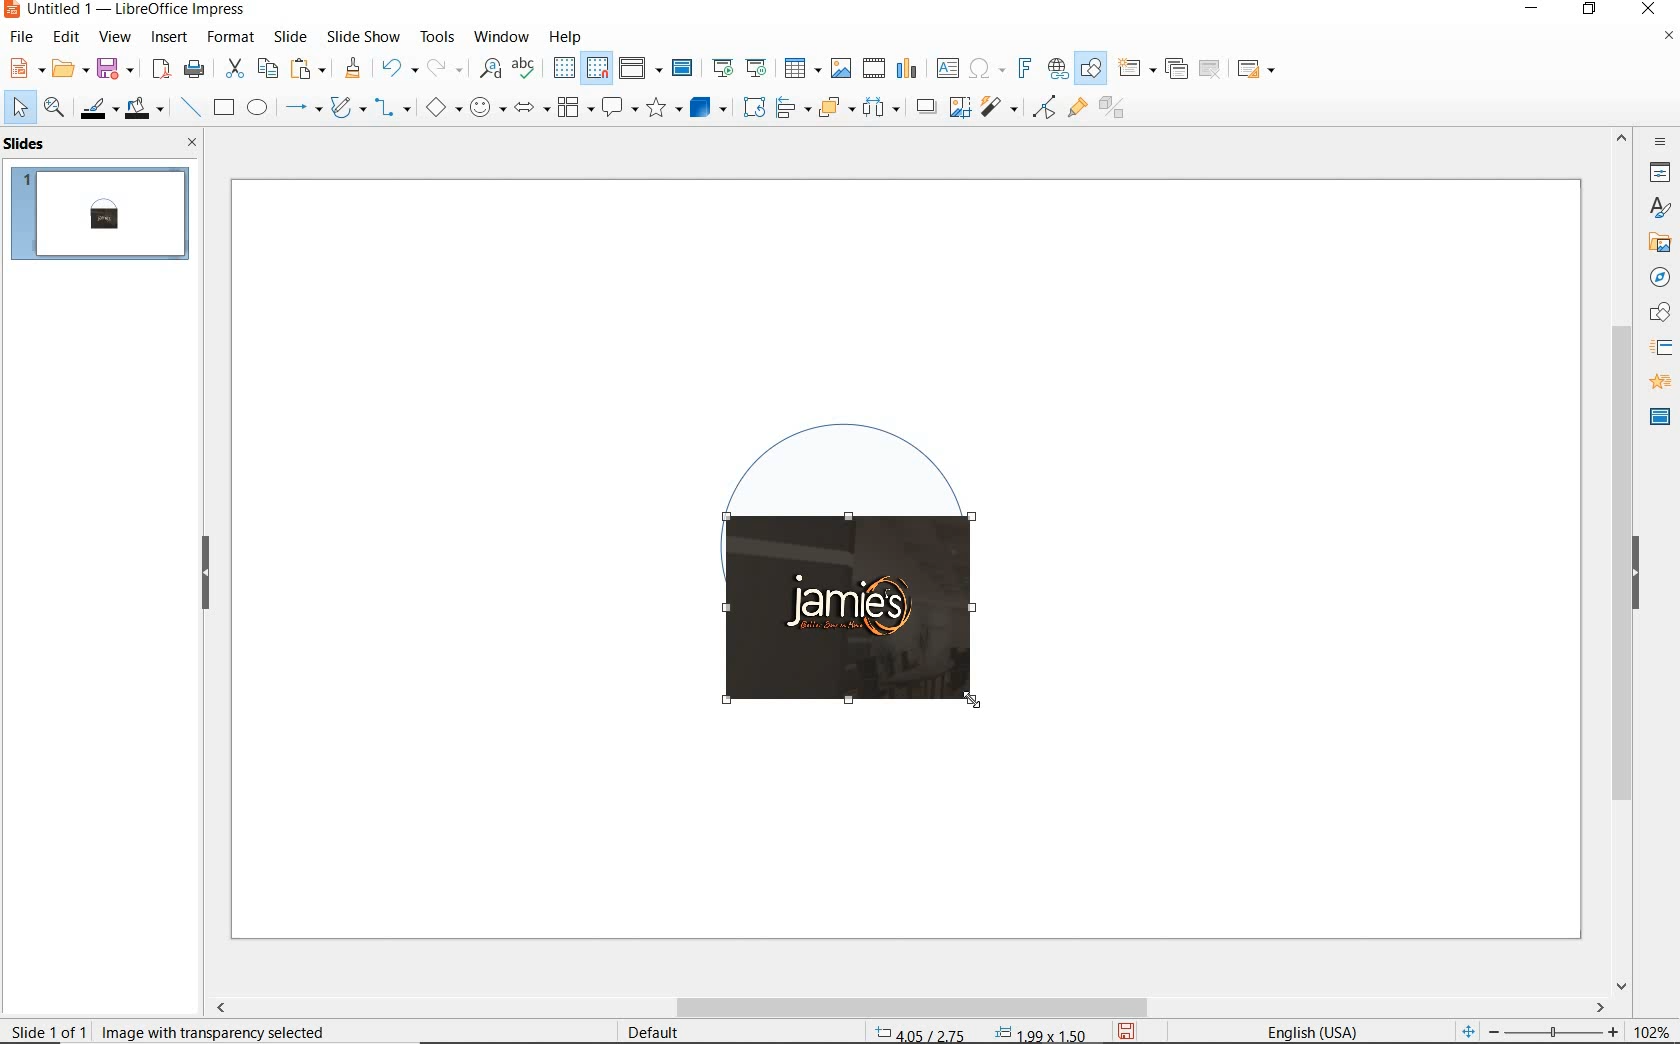 The image size is (1680, 1044). What do you see at coordinates (267, 69) in the screenshot?
I see `copy` at bounding box center [267, 69].